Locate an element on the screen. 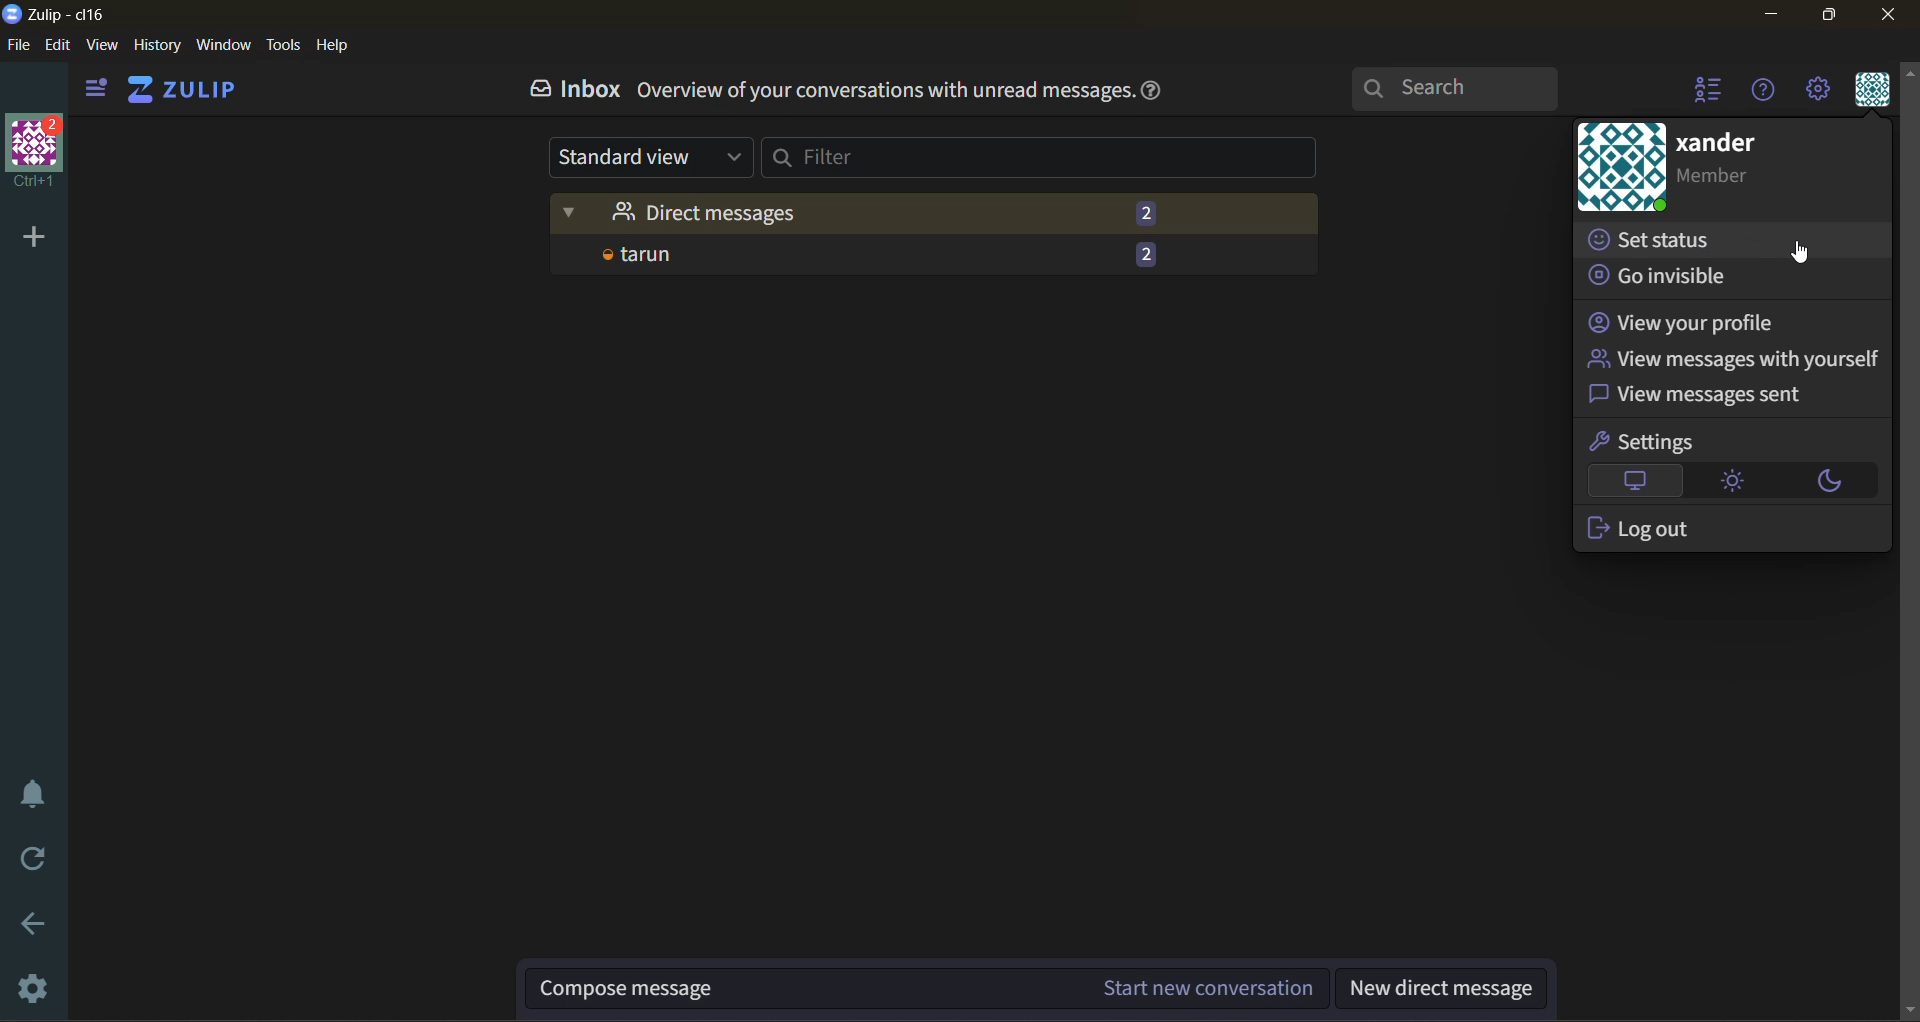 The height and width of the screenshot is (1022, 1920). personal menu is located at coordinates (1872, 93).